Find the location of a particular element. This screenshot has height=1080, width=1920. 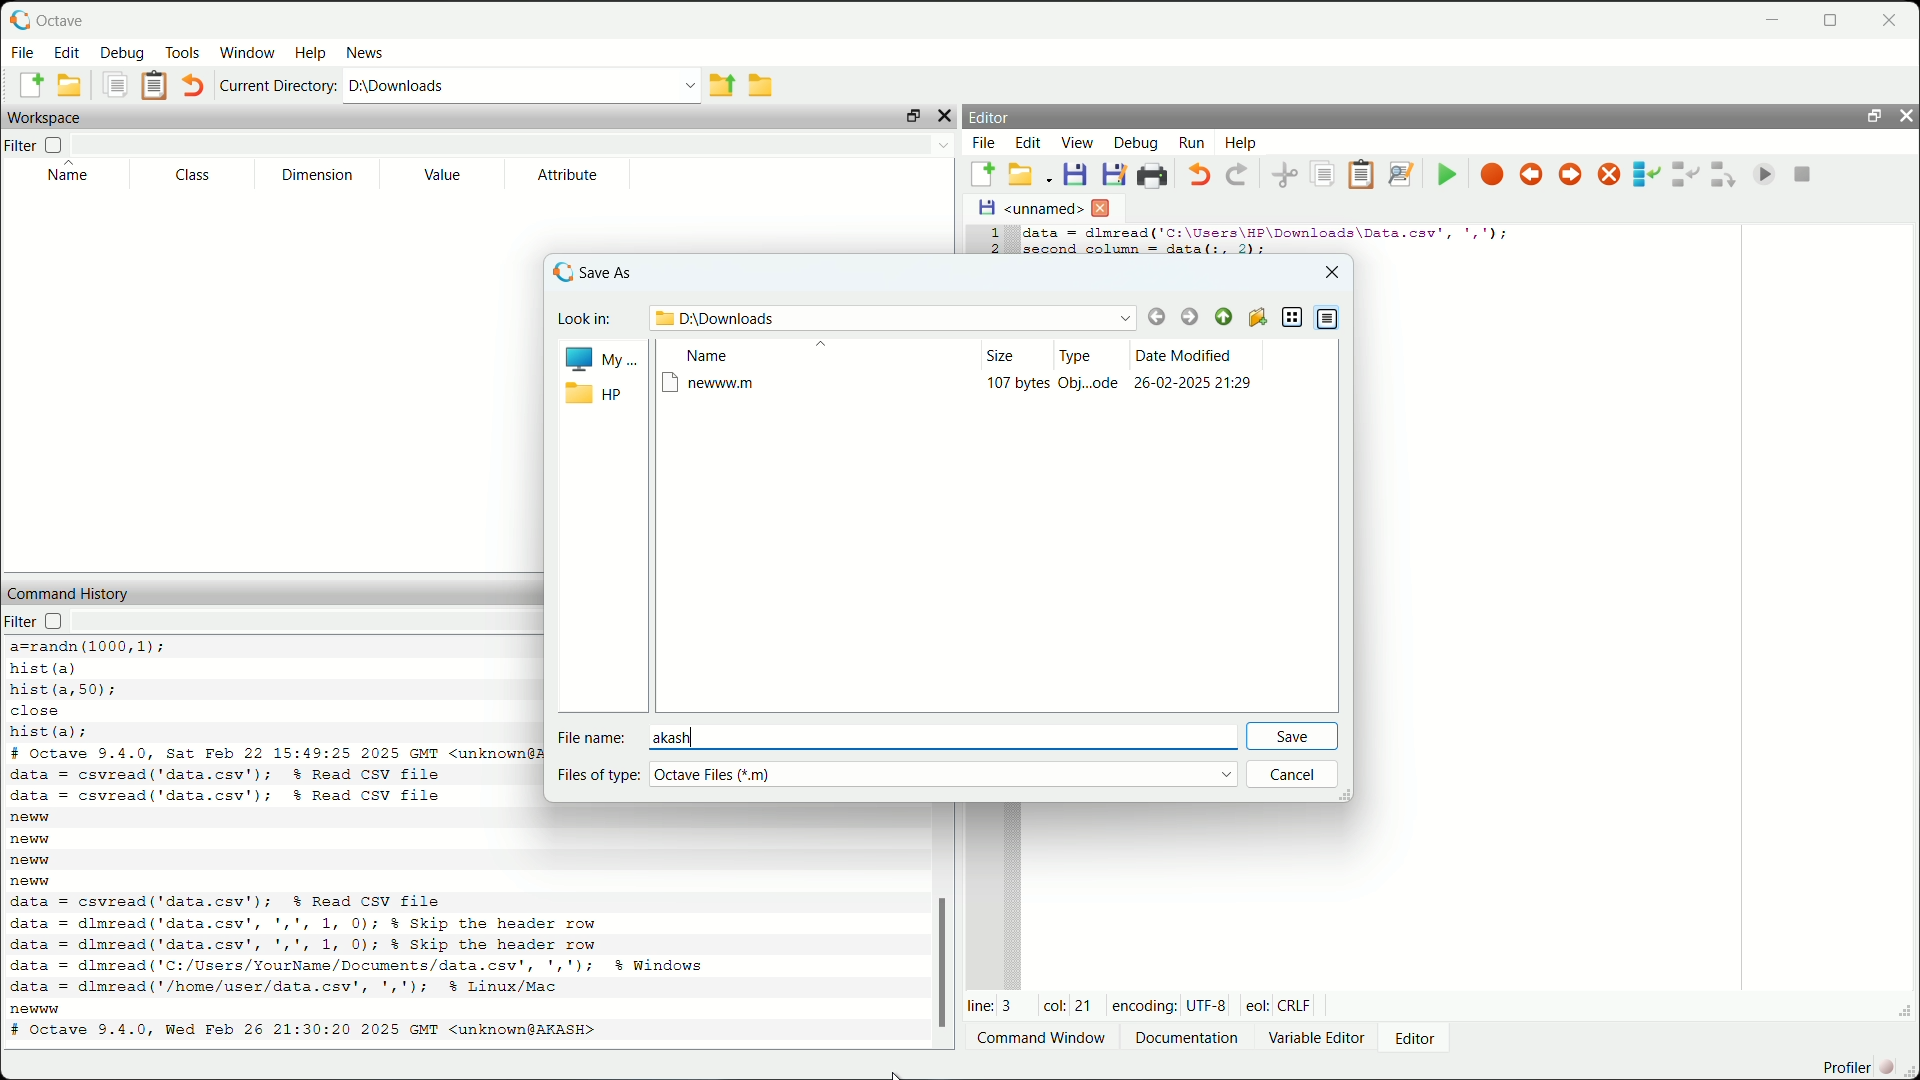

close is located at coordinates (1103, 211).